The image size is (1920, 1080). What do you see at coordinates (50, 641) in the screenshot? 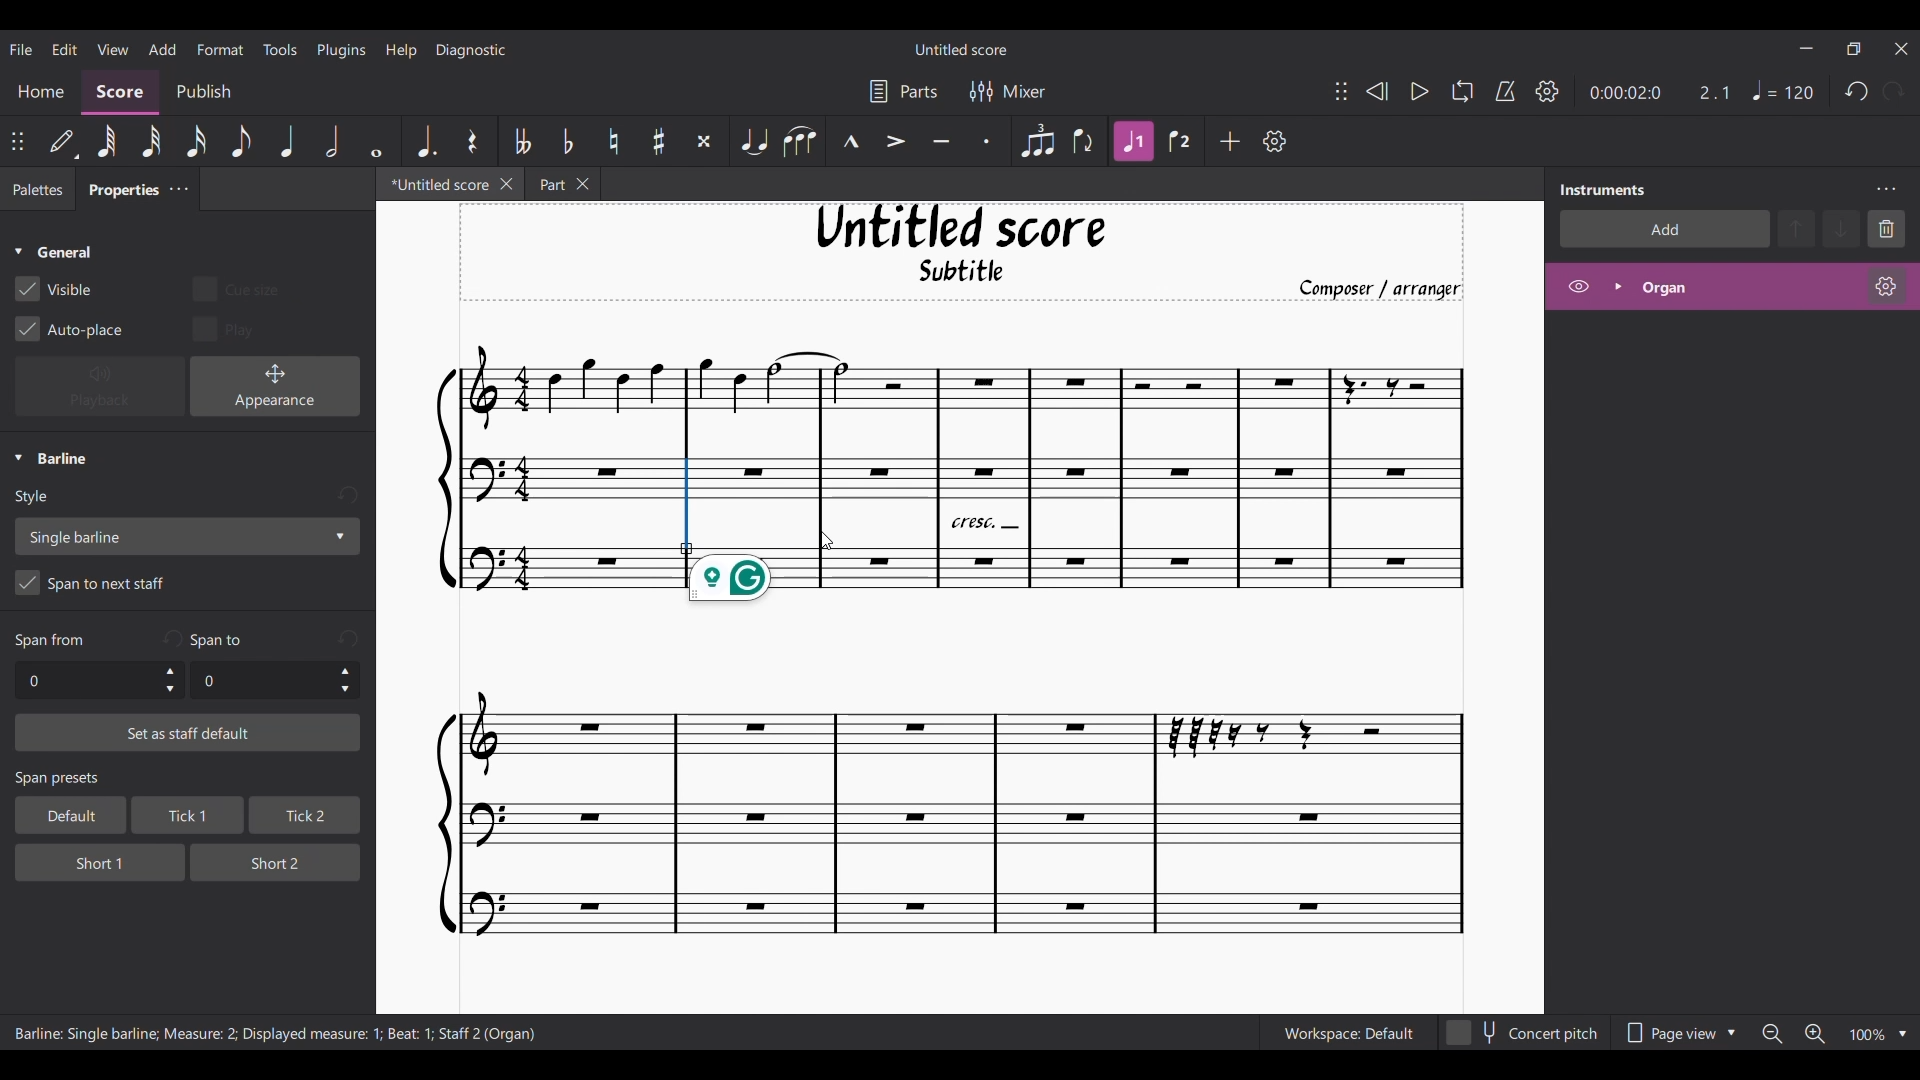
I see `Indicates text space for Span from` at bounding box center [50, 641].